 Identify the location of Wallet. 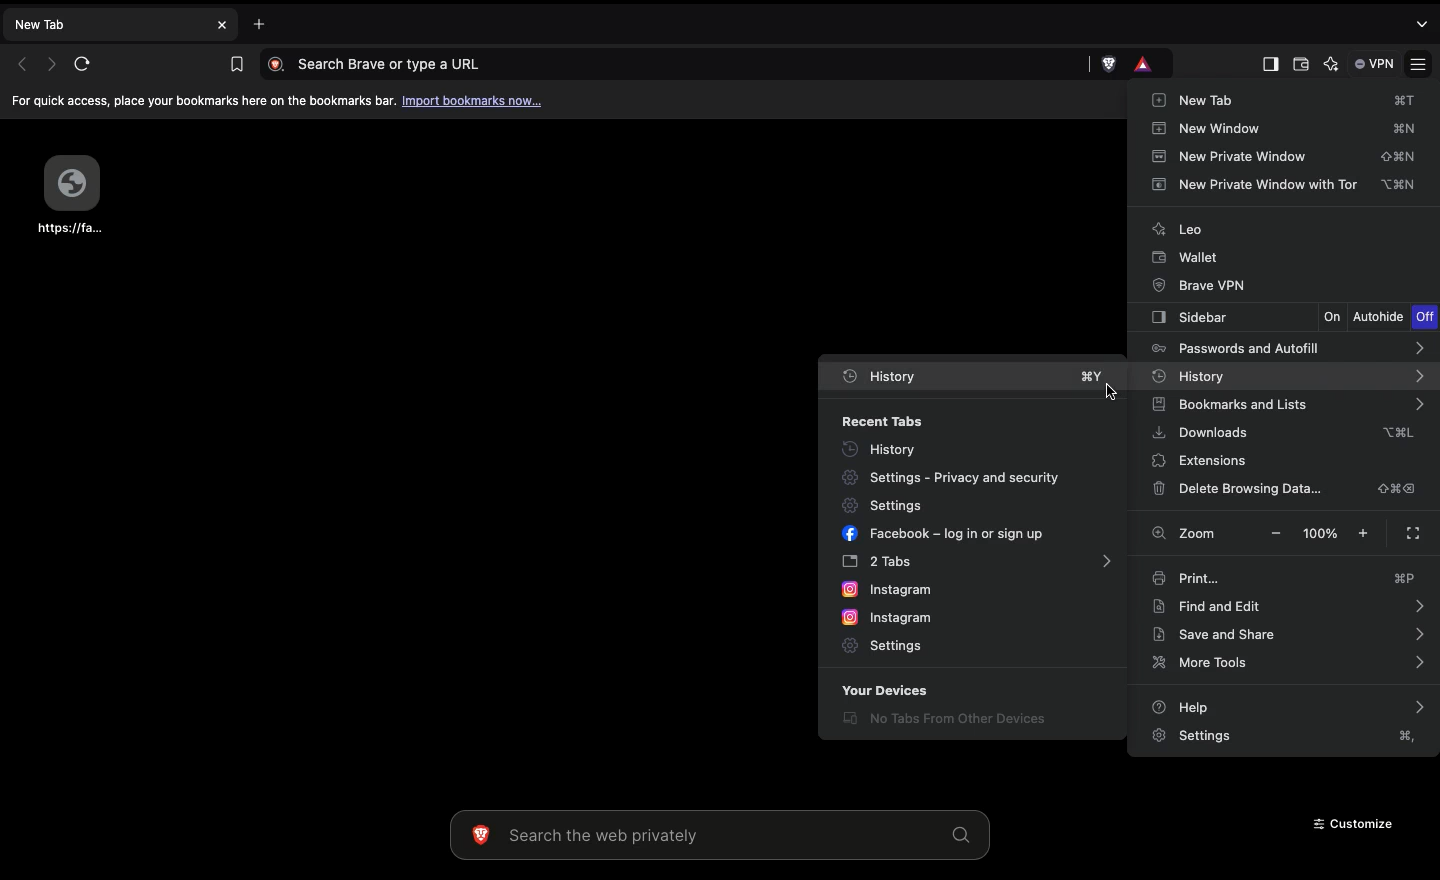
(1181, 260).